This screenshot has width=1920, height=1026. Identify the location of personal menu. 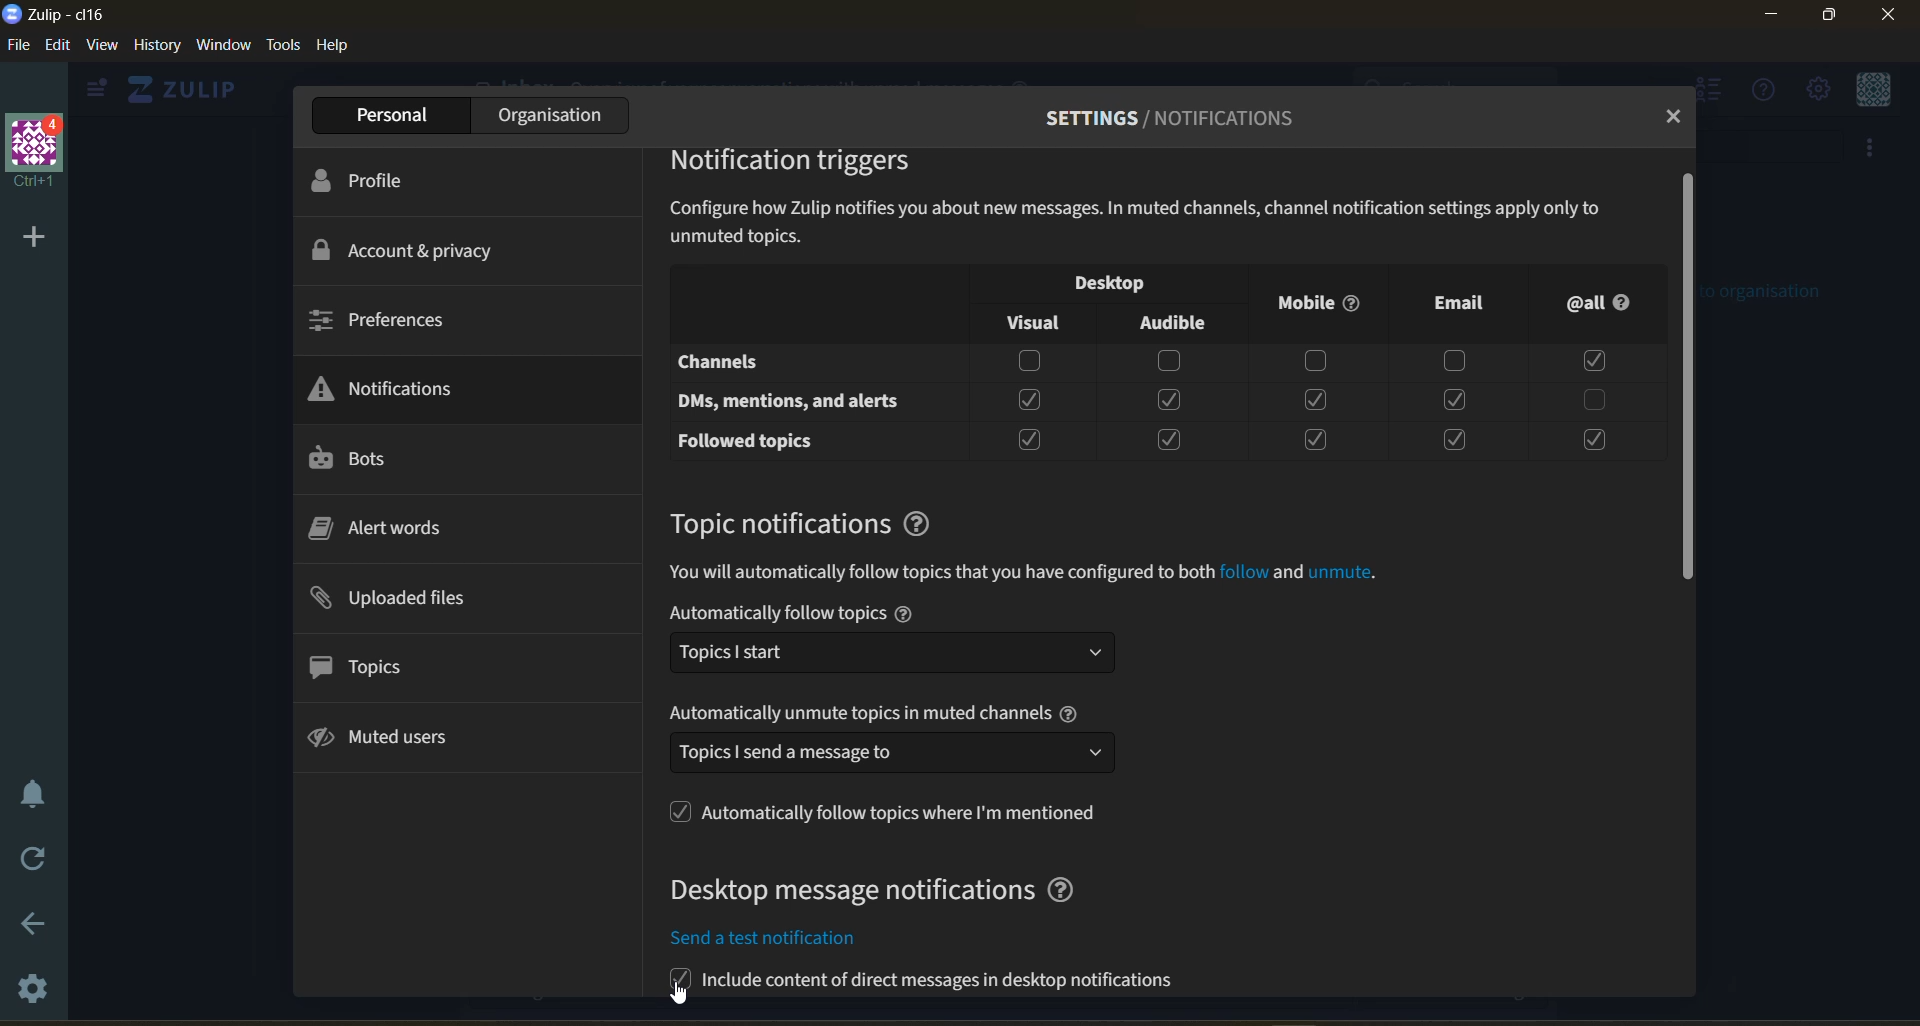
(1873, 89).